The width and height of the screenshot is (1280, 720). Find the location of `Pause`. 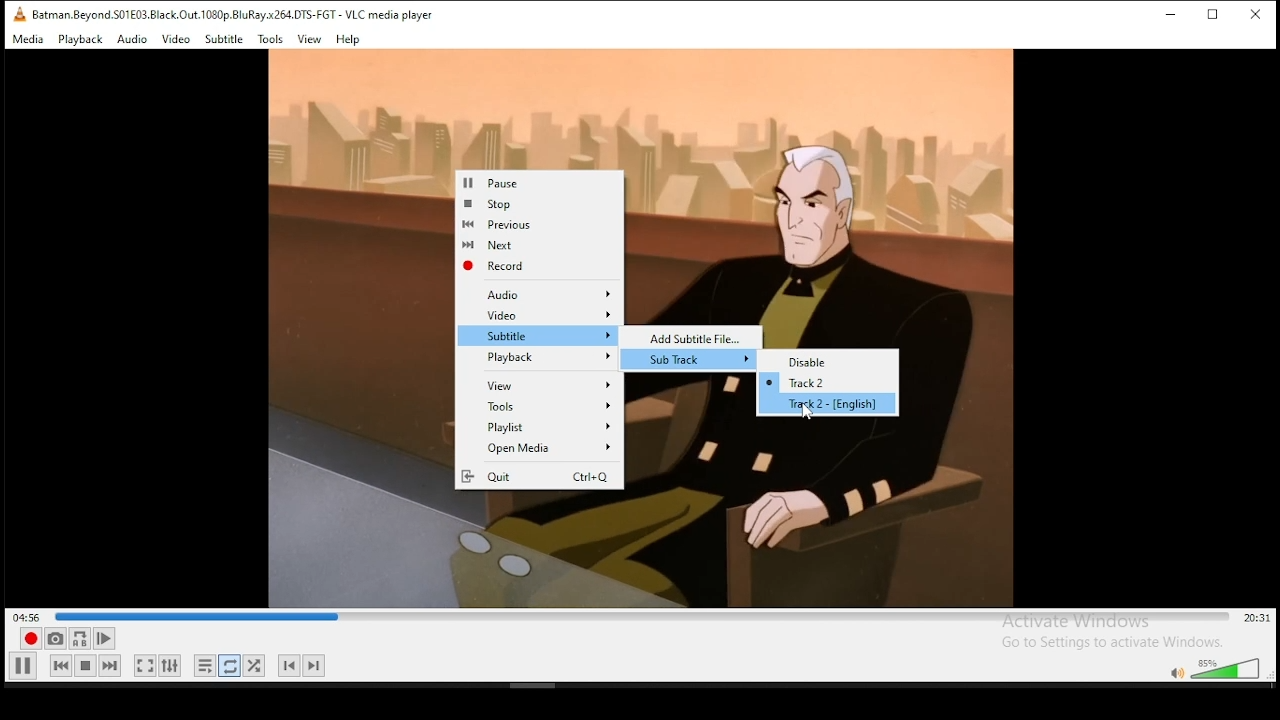

Pause is located at coordinates (542, 184).